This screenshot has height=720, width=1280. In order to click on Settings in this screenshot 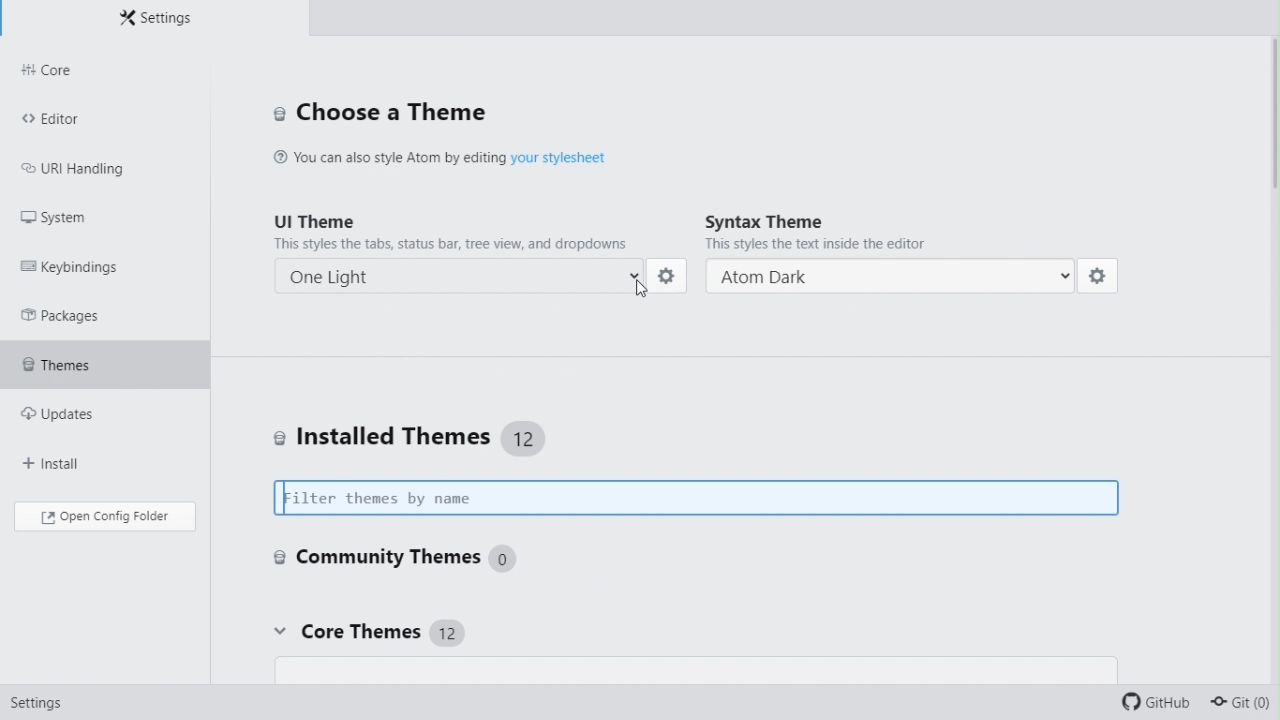, I will do `click(164, 20)`.